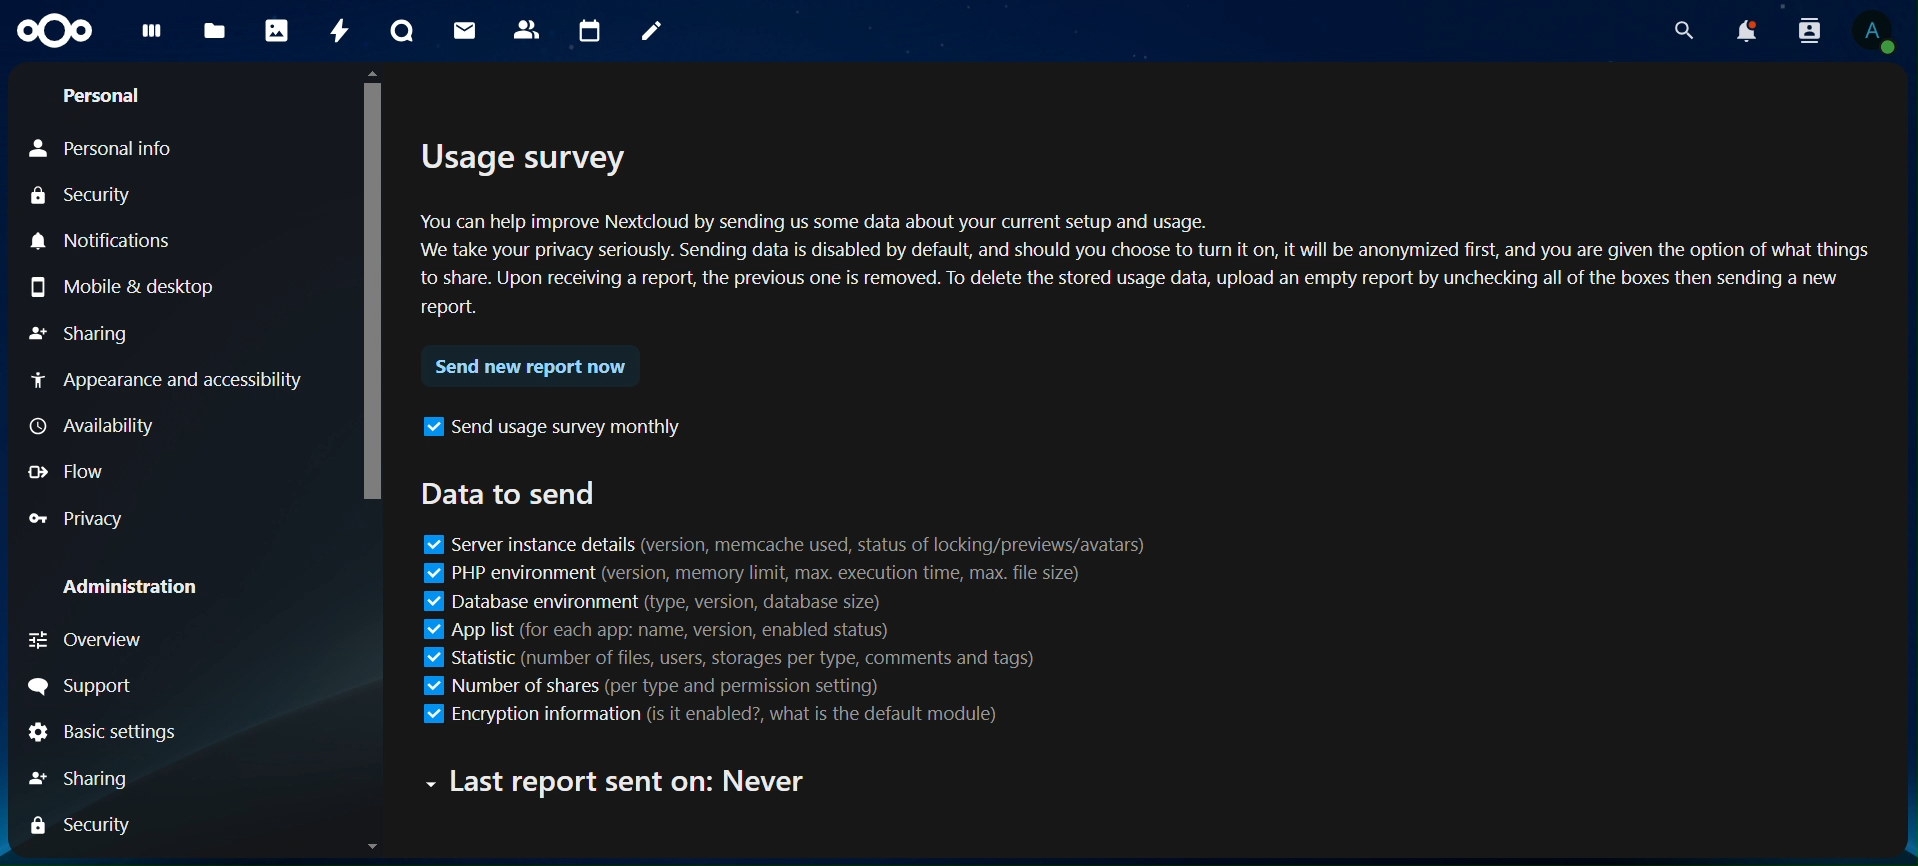 This screenshot has width=1918, height=866. I want to click on View Profile, so click(1875, 32).